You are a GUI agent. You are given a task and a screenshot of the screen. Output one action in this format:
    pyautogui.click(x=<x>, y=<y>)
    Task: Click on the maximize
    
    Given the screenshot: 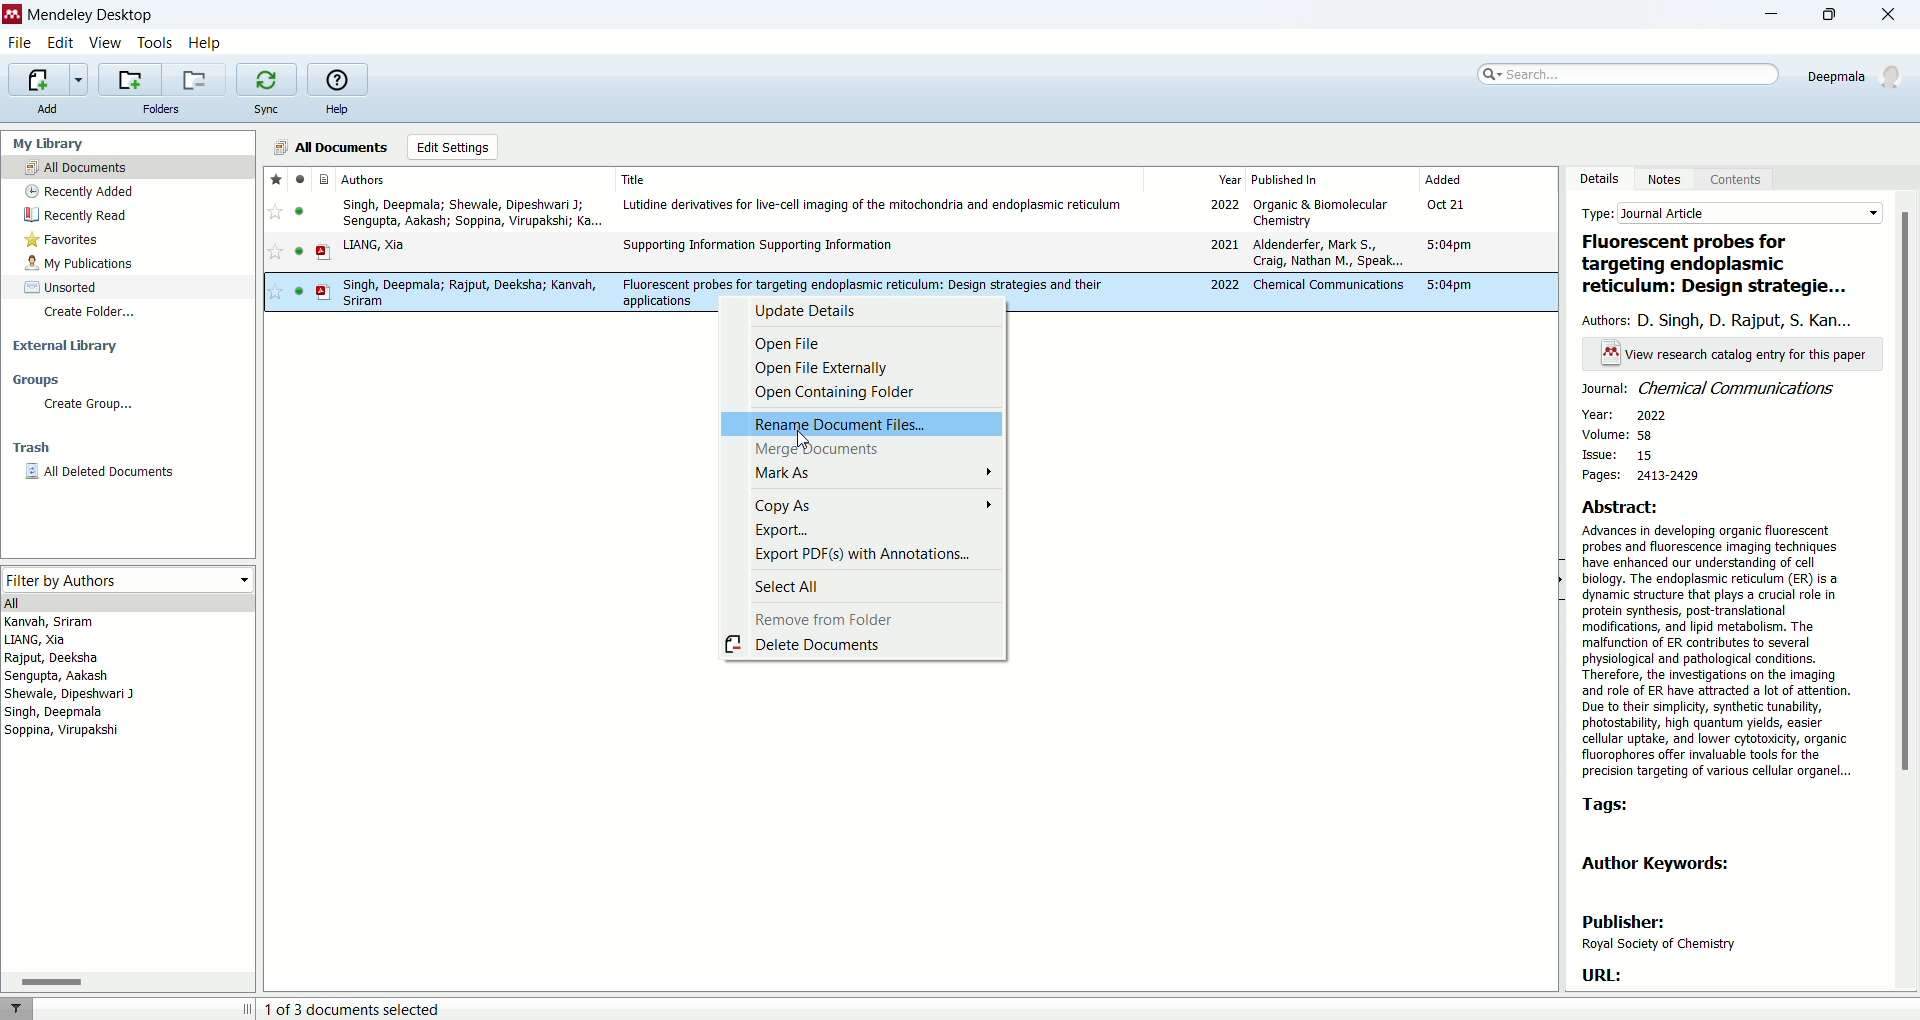 What is the action you would take?
    pyautogui.click(x=1831, y=15)
    